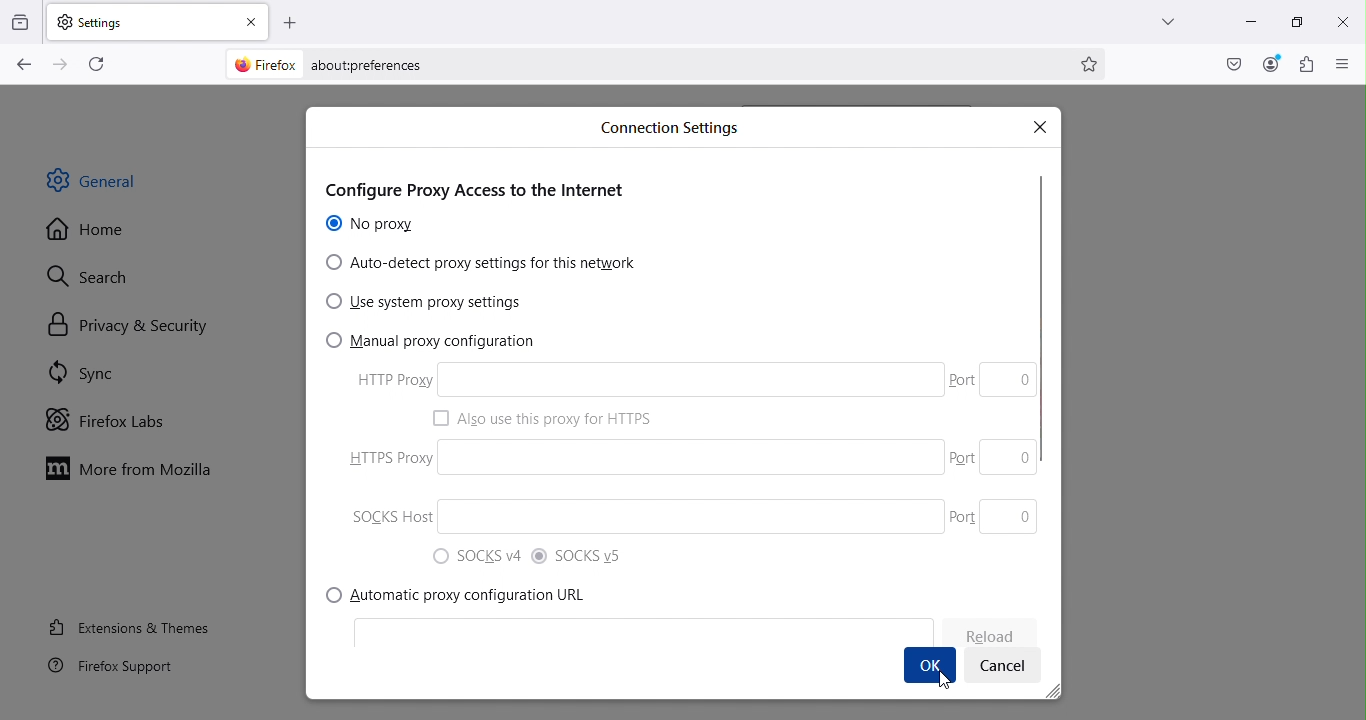 The width and height of the screenshot is (1366, 720). I want to click on Port, so click(963, 455).